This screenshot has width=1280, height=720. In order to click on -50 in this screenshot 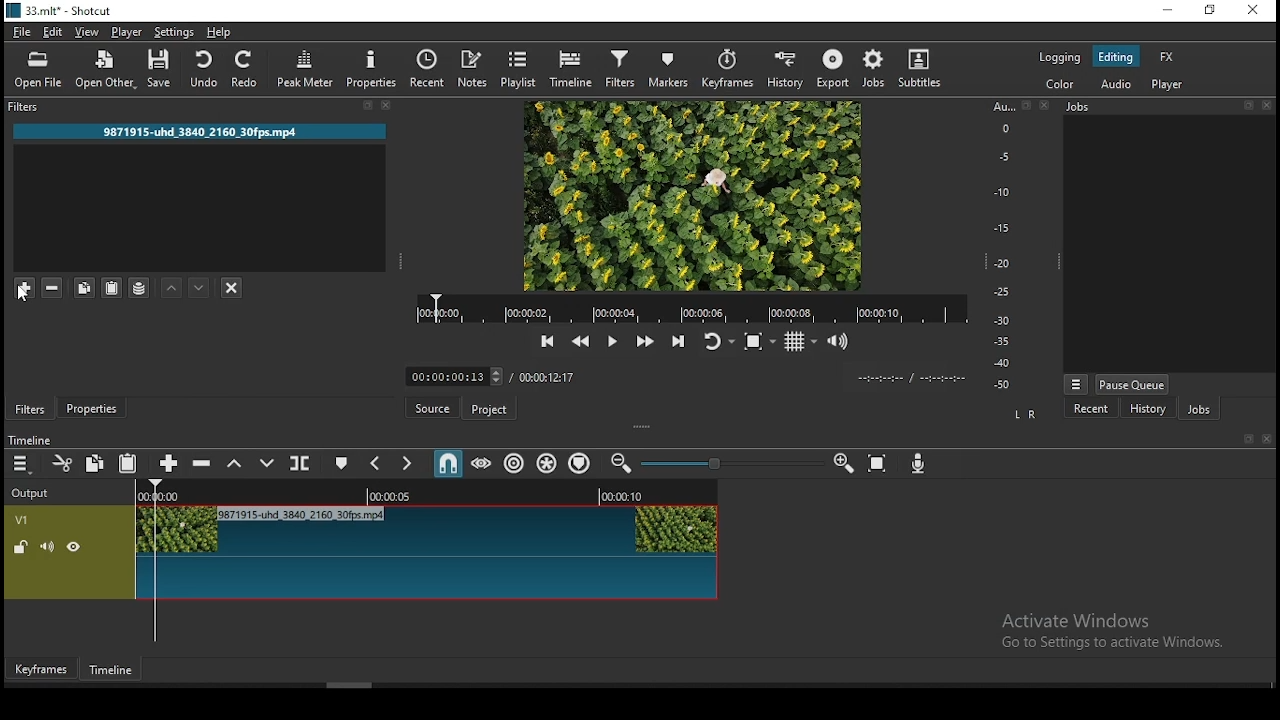, I will do `click(1003, 386)`.